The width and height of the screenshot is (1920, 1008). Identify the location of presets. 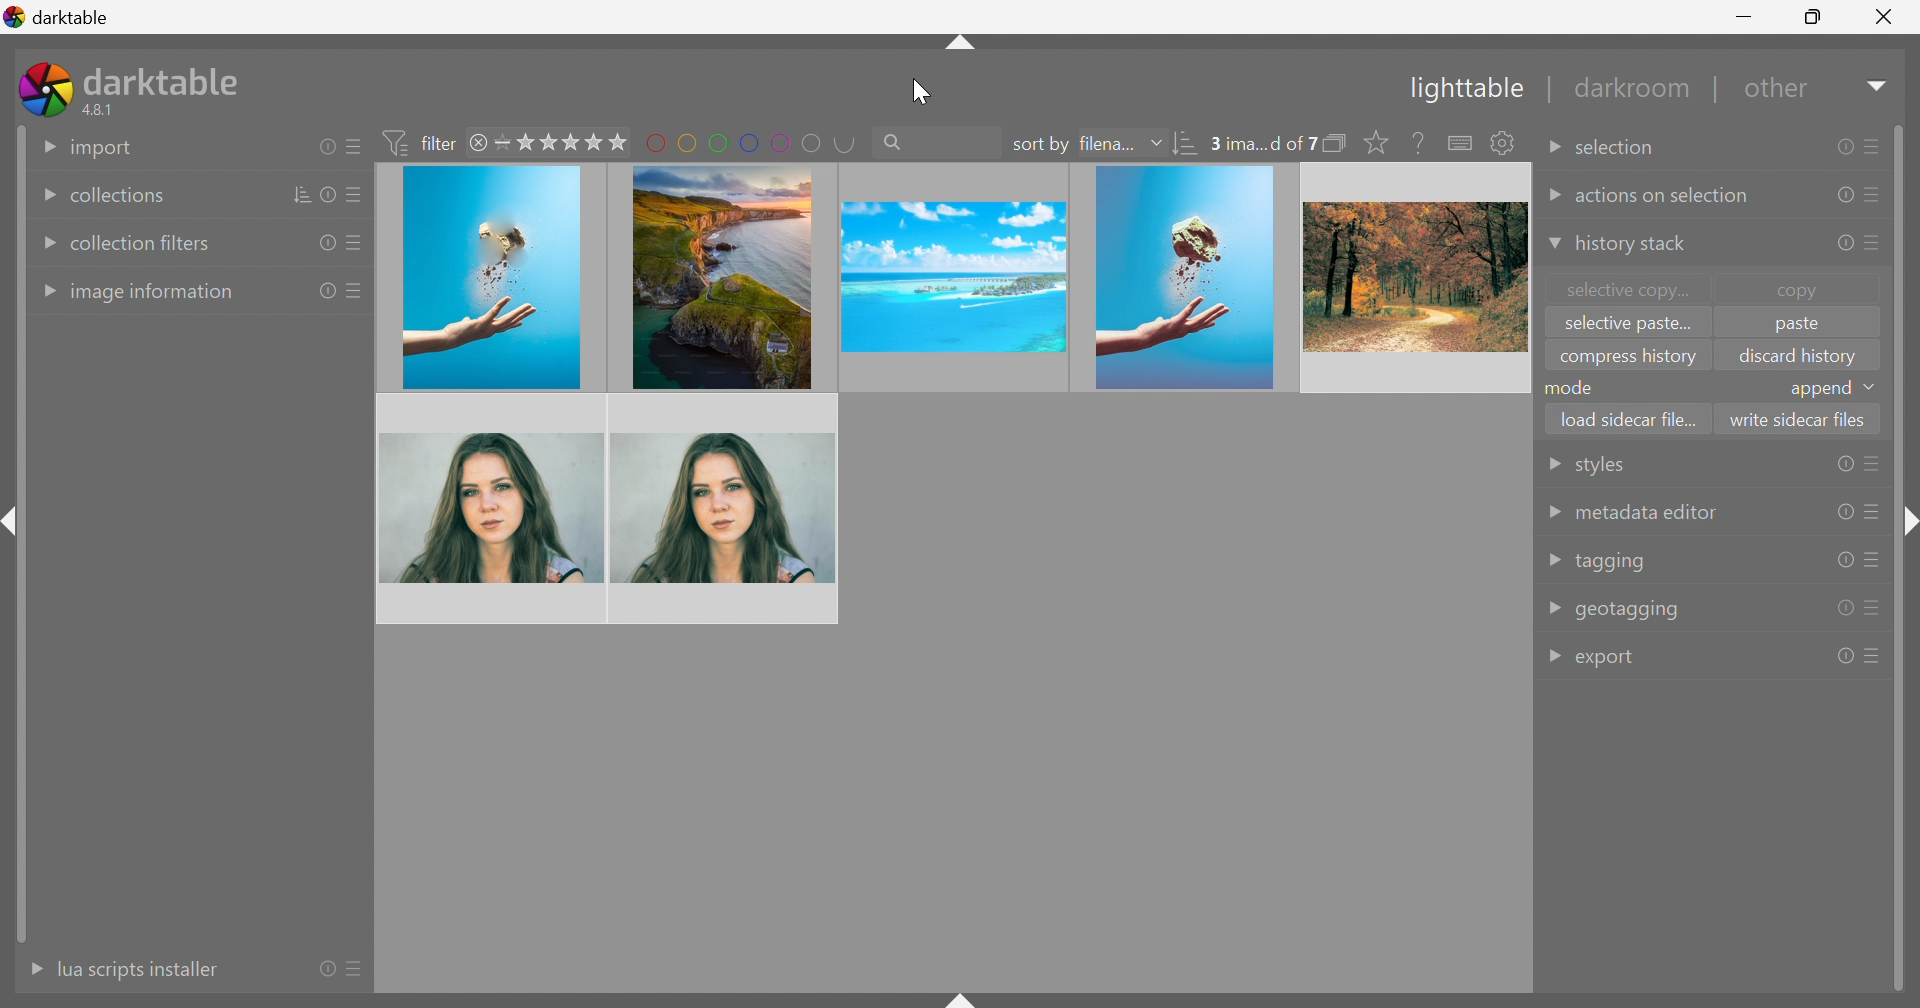
(1877, 194).